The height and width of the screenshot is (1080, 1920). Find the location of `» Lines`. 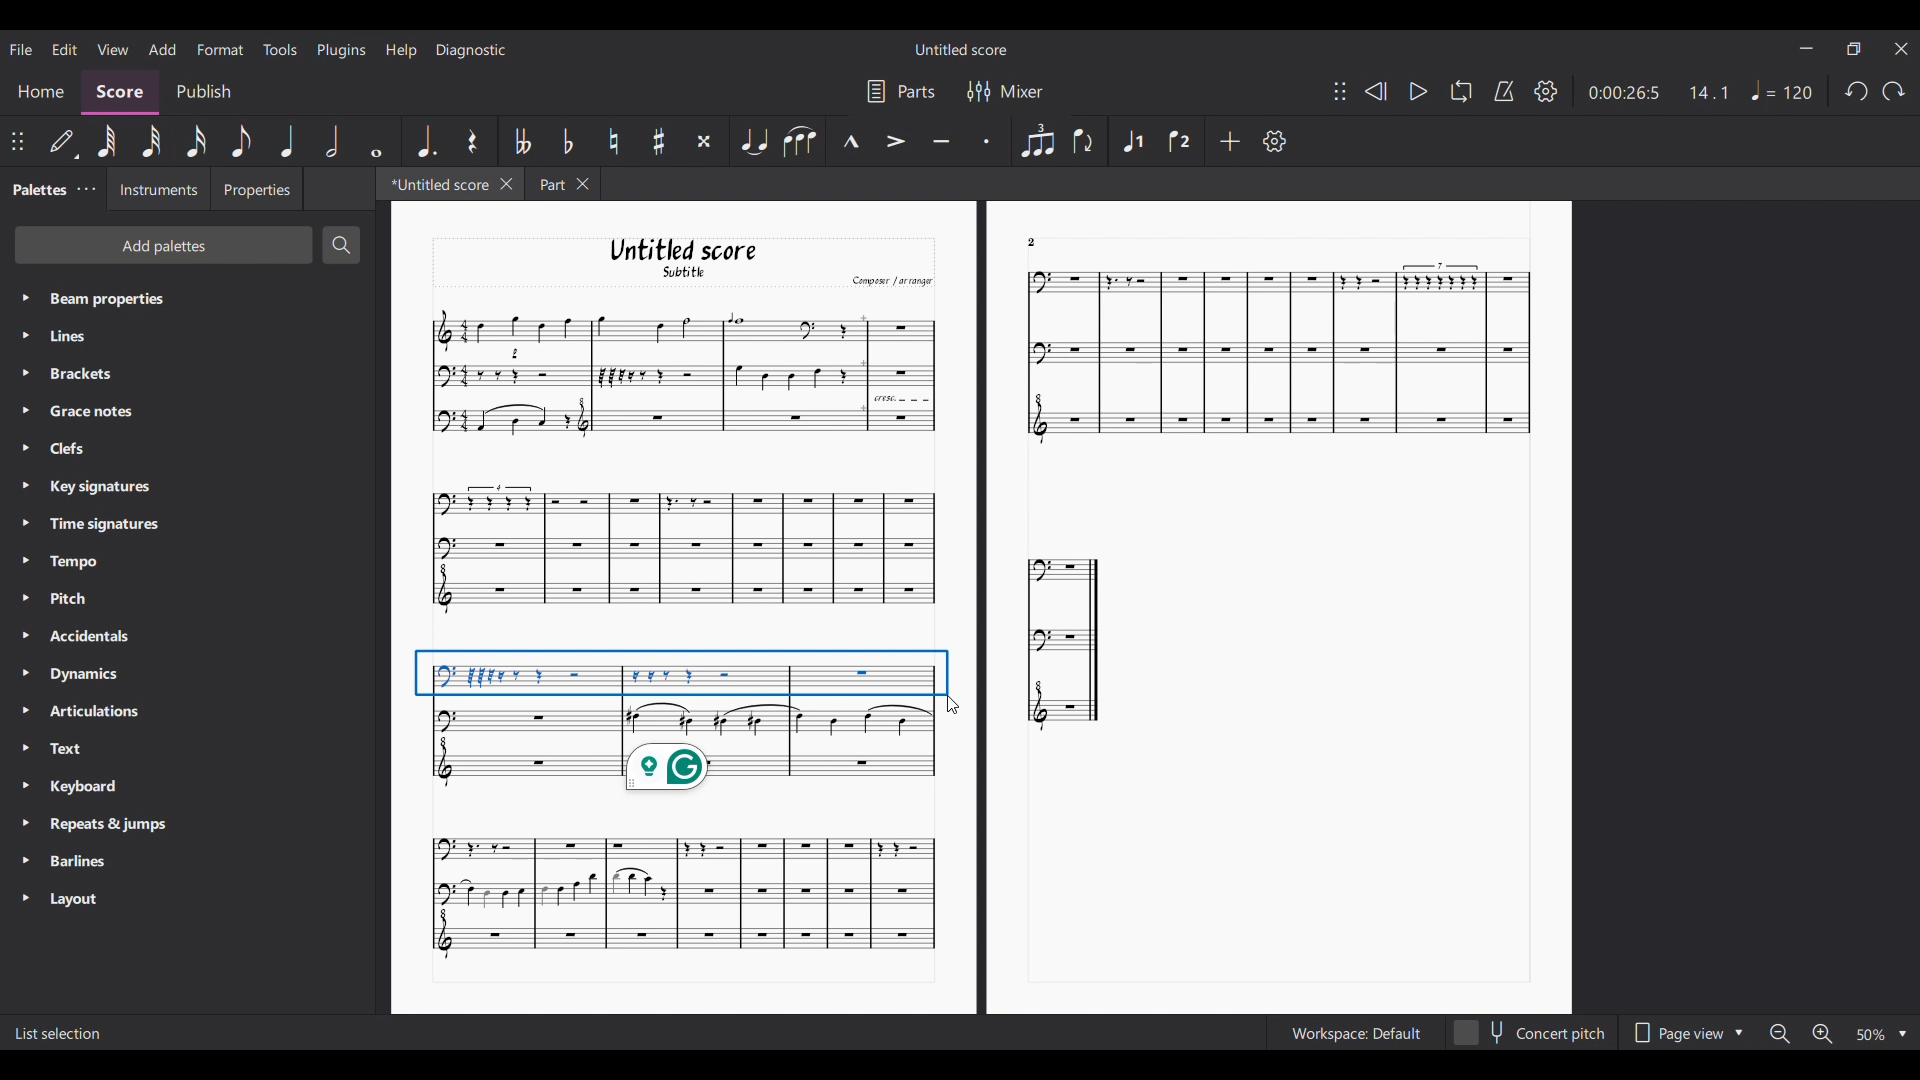

» Lines is located at coordinates (87, 338).